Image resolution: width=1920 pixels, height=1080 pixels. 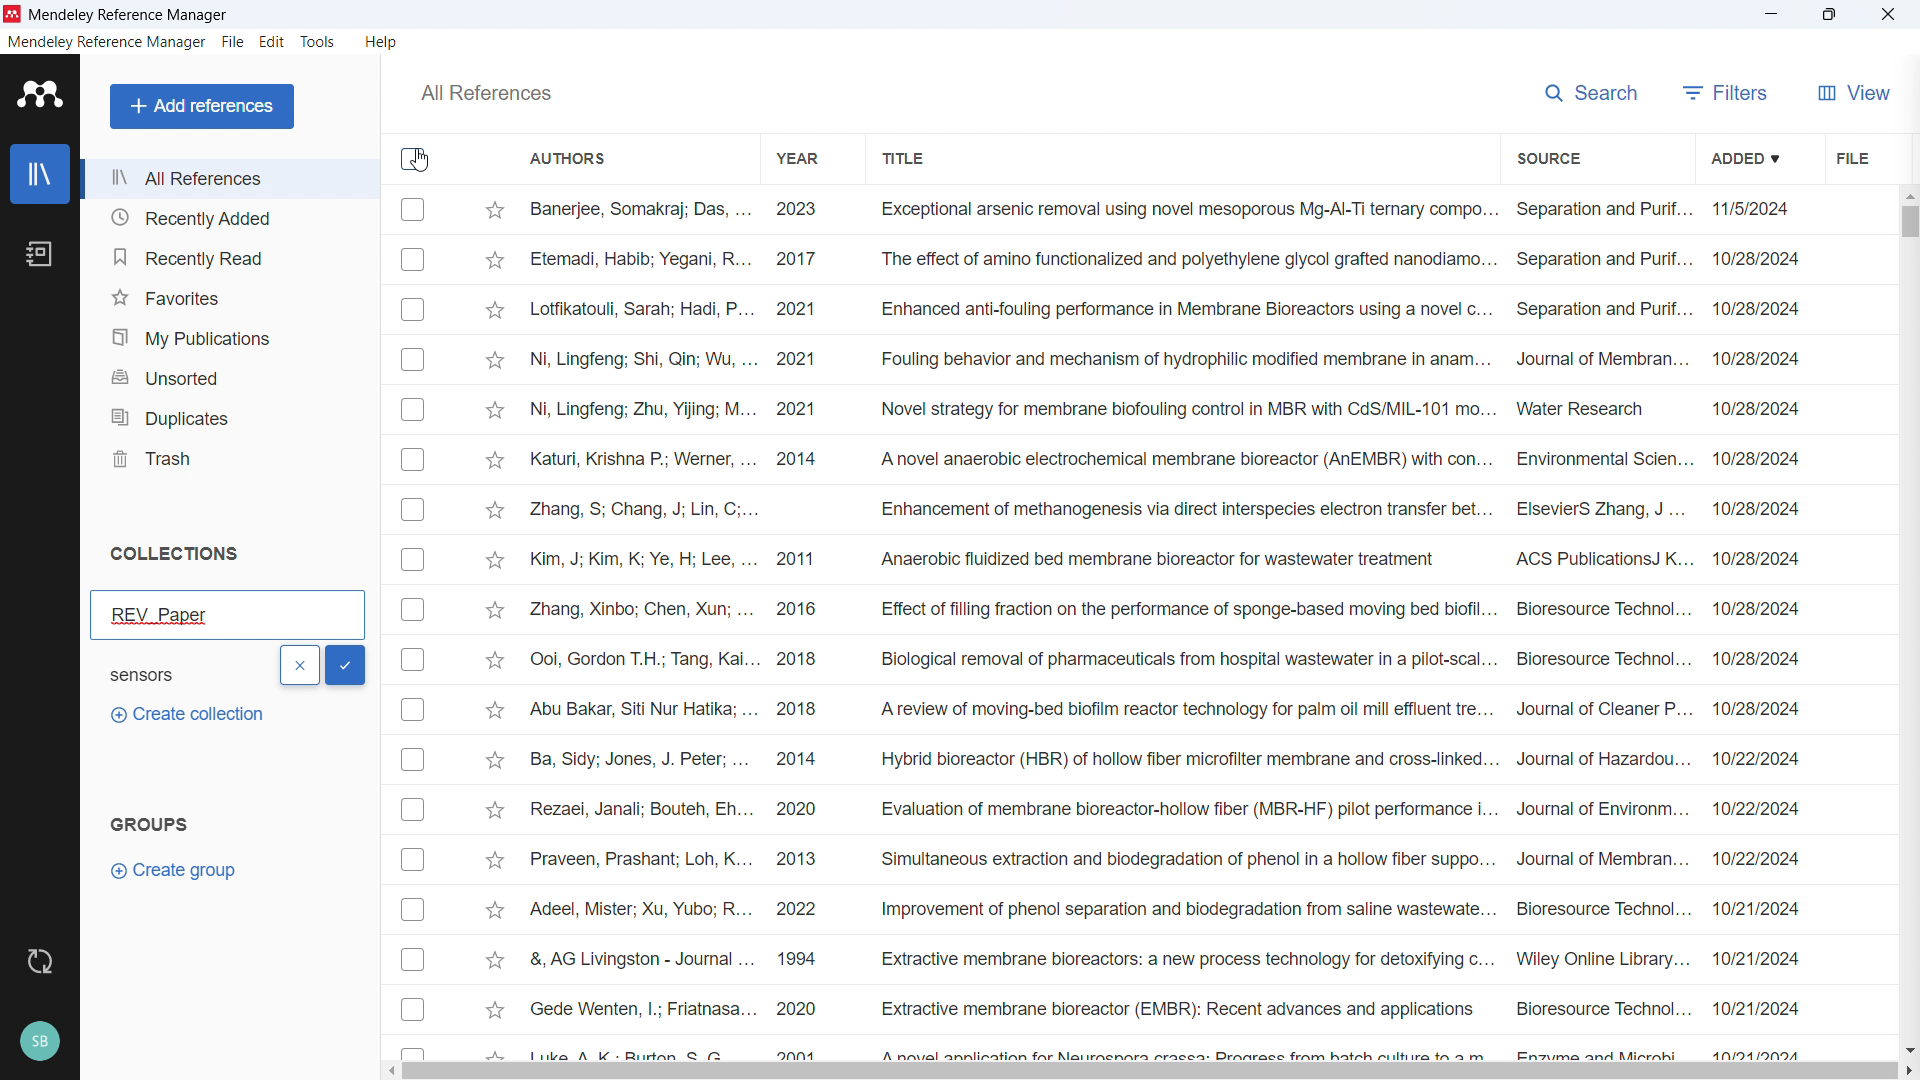 I want to click on Etemadi, Habib; Yegani, R... 2017 The effect of amino functionalized and polyethylene glycol grafted nanodiamo... Separation and Purif... 10/28/2024, so click(x=1166, y=258).